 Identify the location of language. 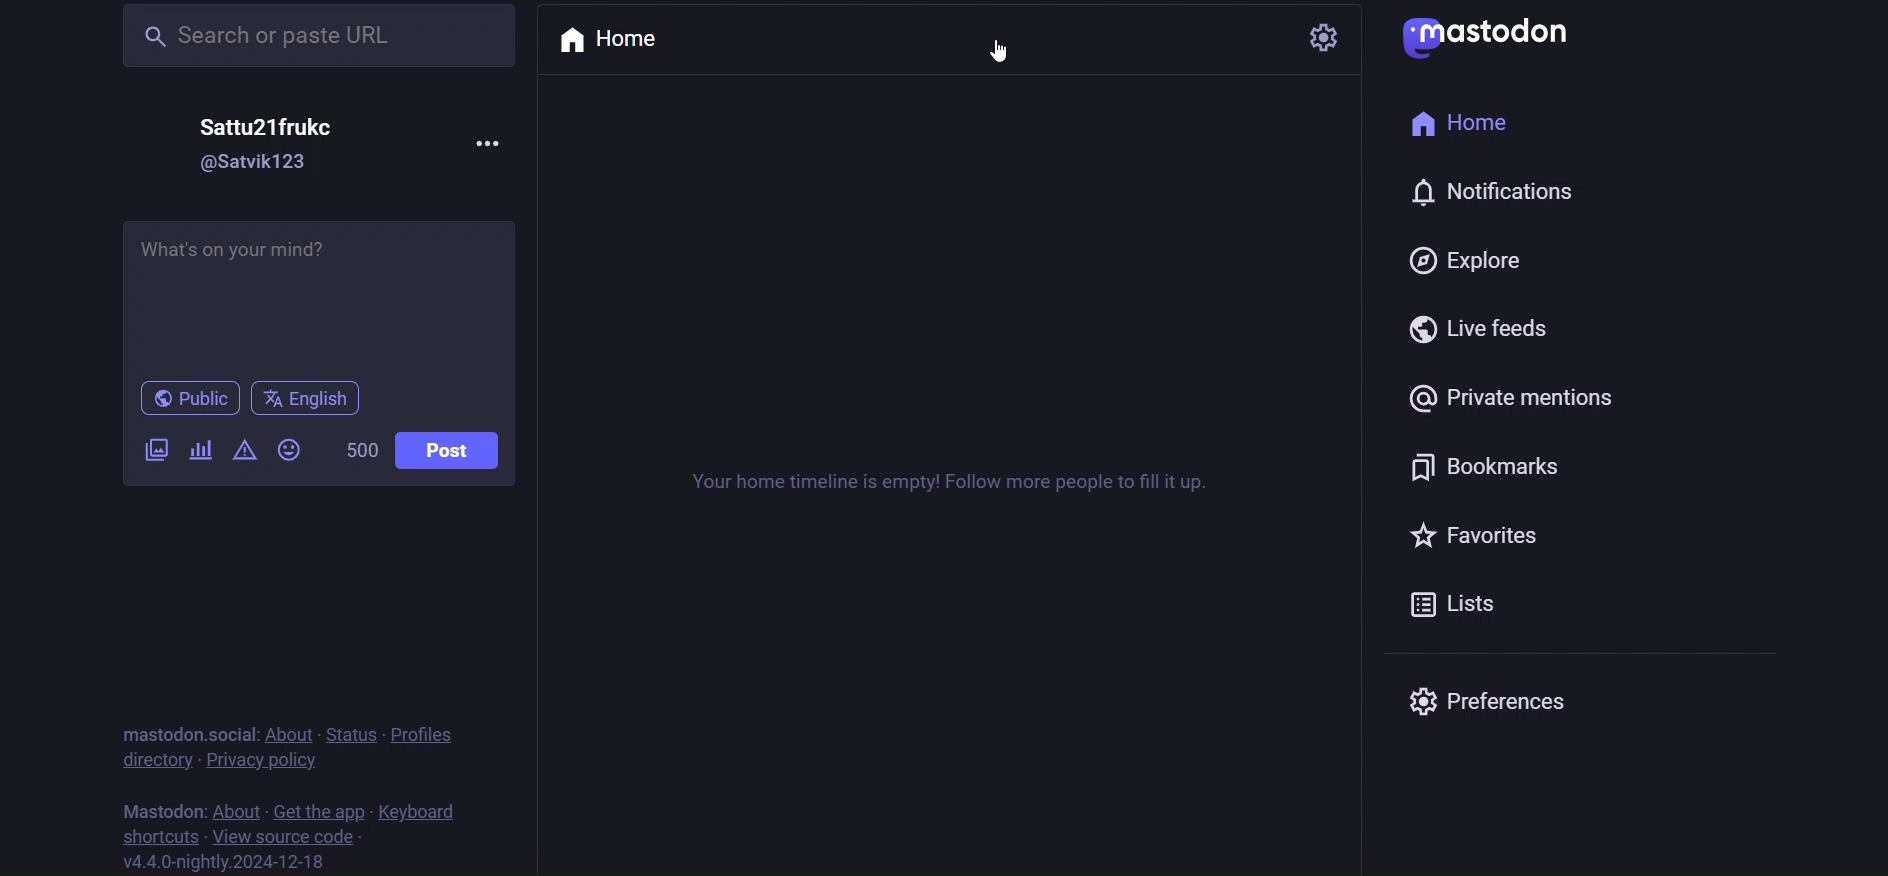
(308, 399).